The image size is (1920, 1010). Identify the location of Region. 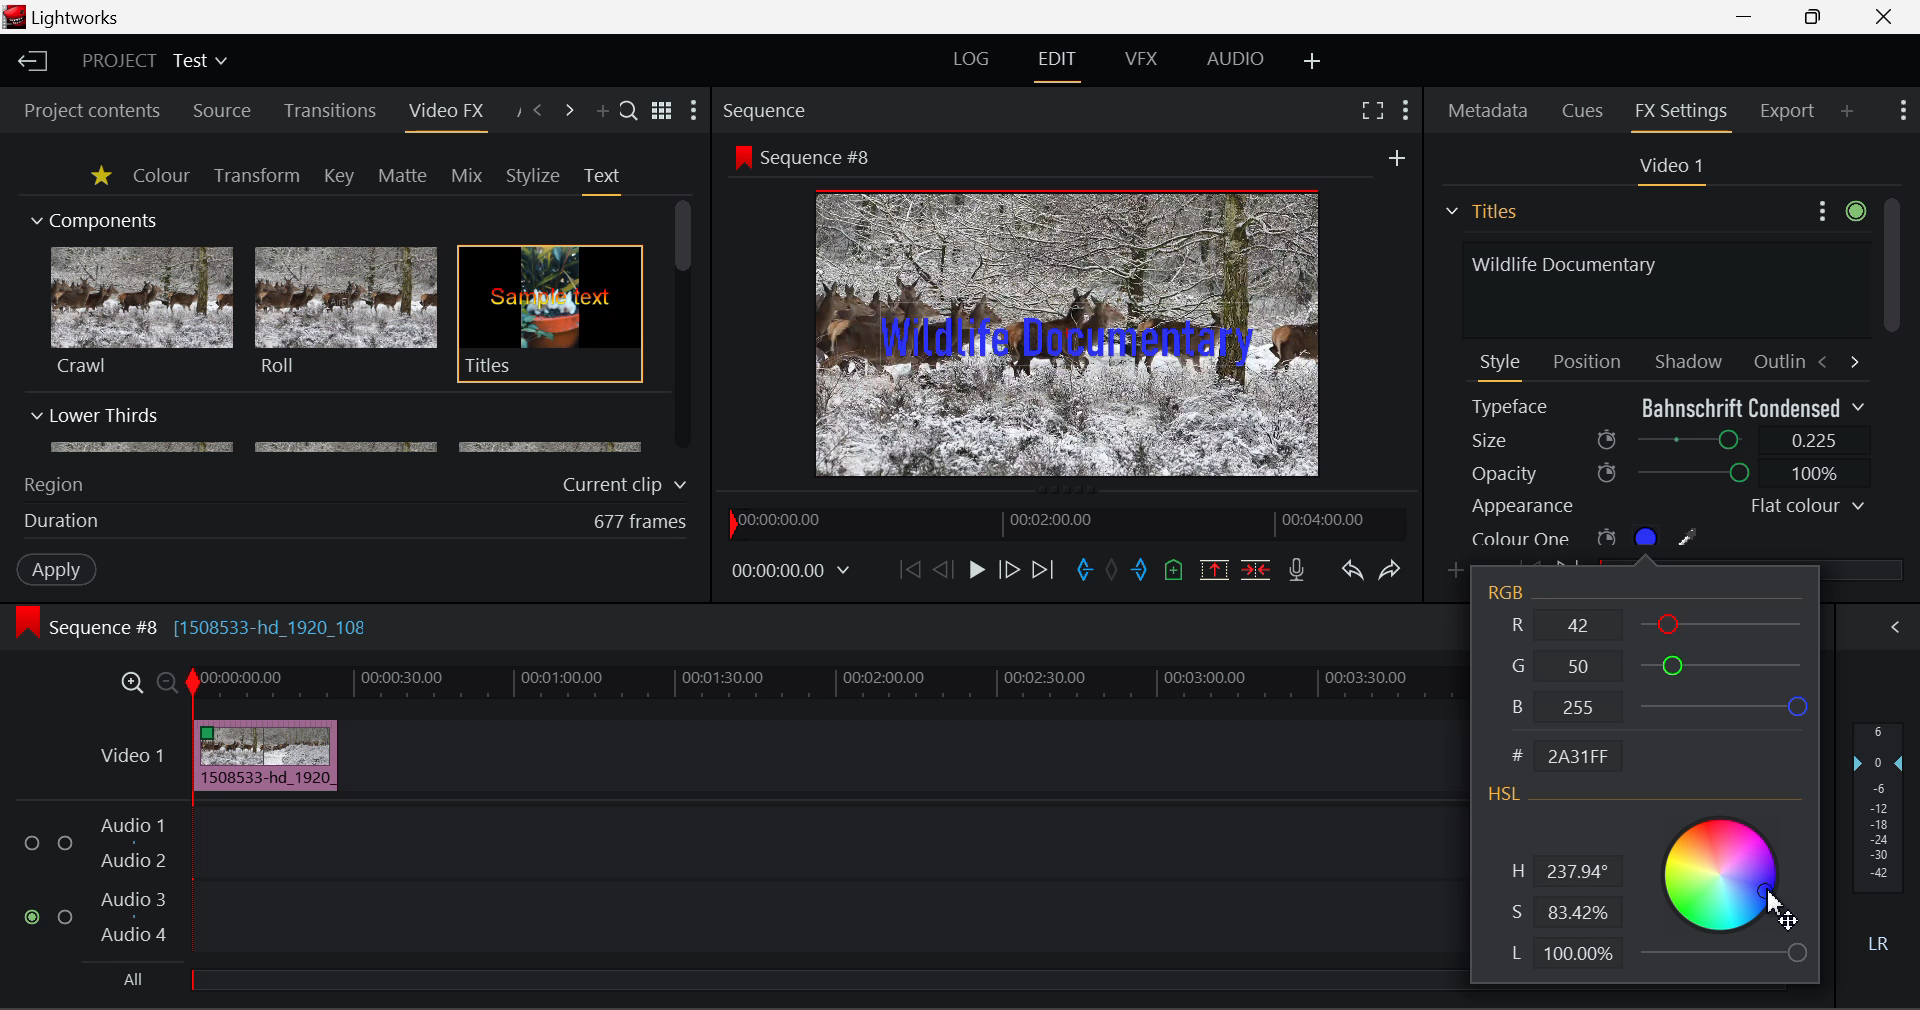
(53, 485).